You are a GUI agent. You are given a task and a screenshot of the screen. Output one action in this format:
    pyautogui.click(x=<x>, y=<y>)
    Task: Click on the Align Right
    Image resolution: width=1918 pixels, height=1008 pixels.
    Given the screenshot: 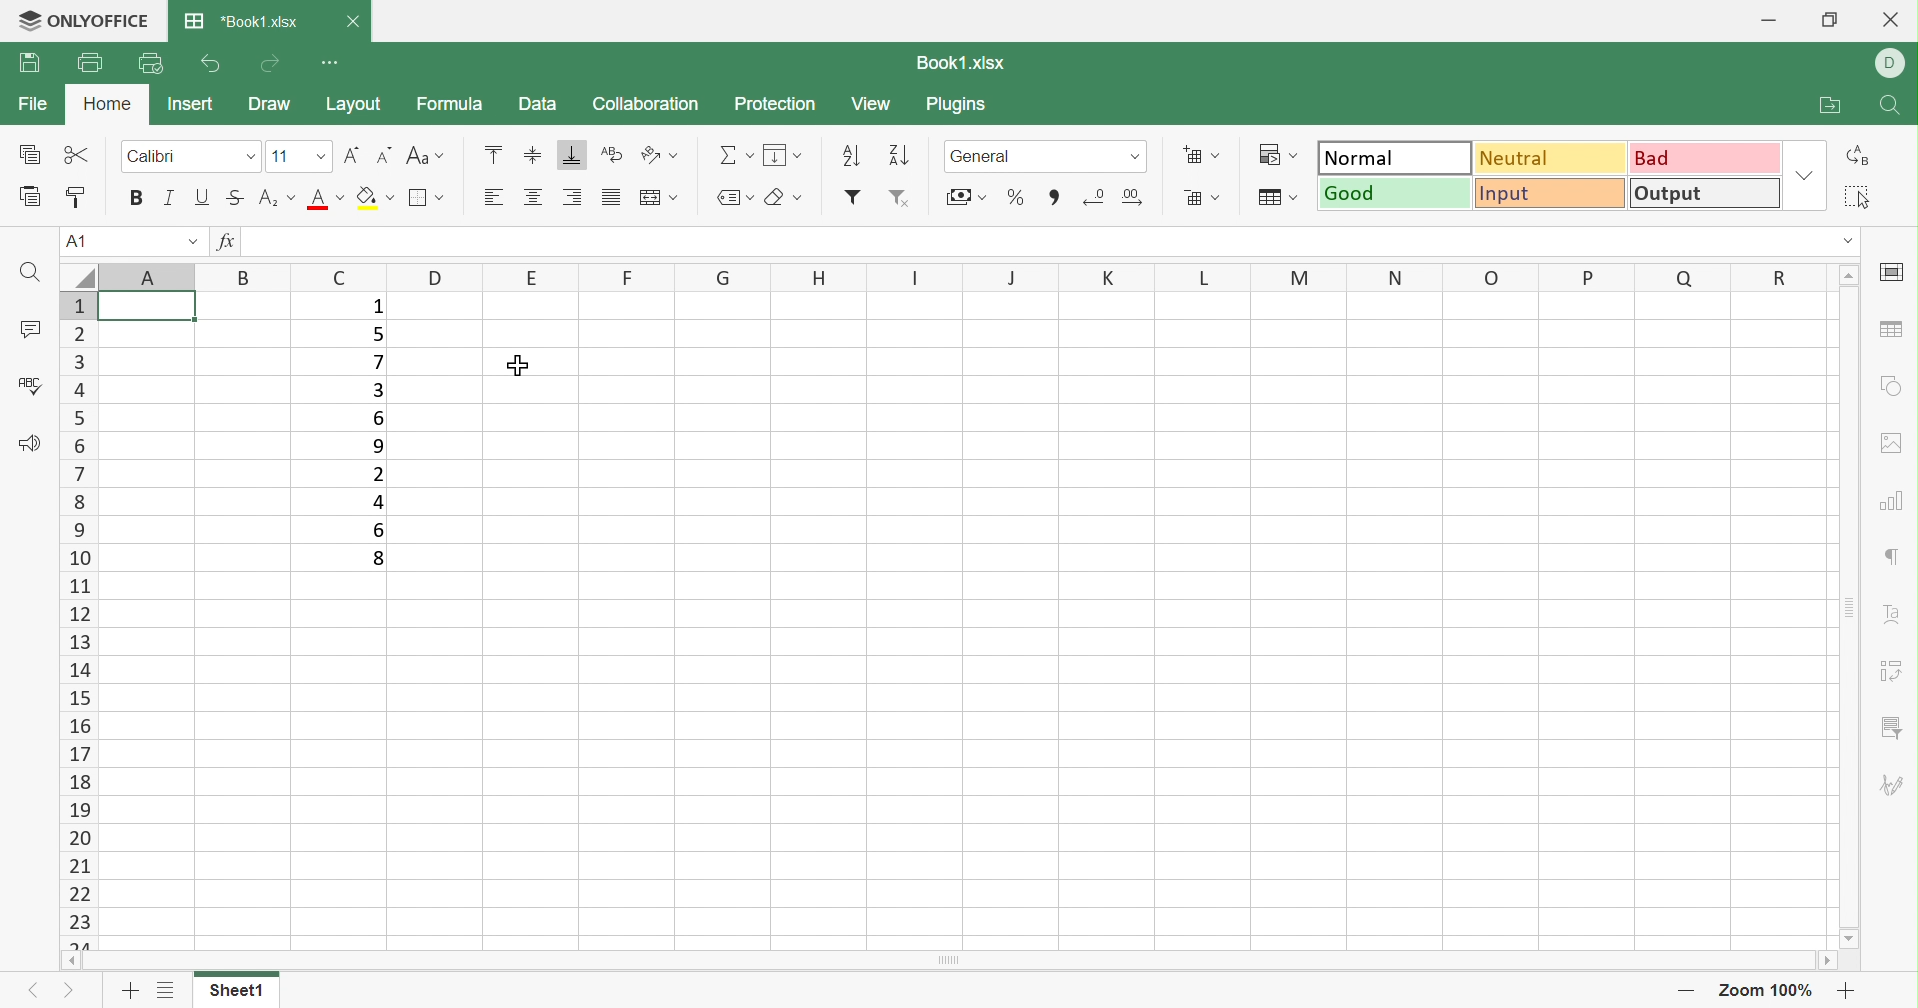 What is the action you would take?
    pyautogui.click(x=497, y=199)
    